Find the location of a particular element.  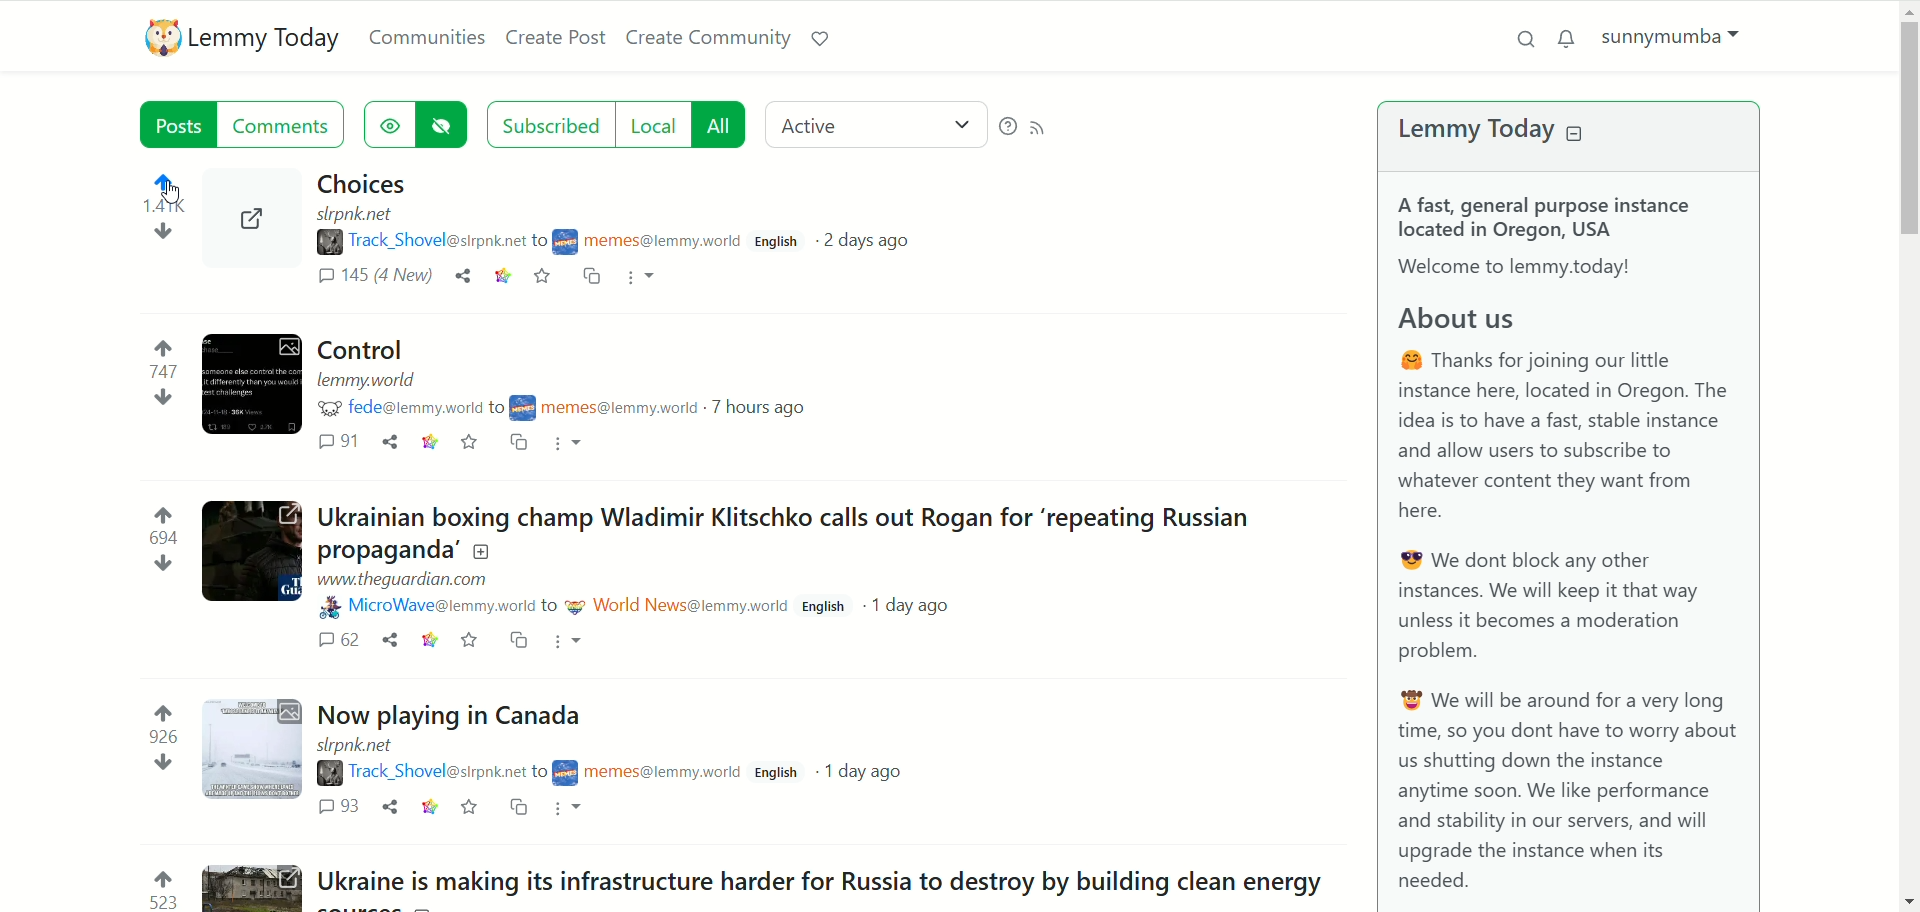

® We will be around for a very longtime, so you dont have to worry about us shutting down the instance anytime soon. We like performance and stability in our servers, and will upgrade the instance when its needed. is located at coordinates (1562, 795).